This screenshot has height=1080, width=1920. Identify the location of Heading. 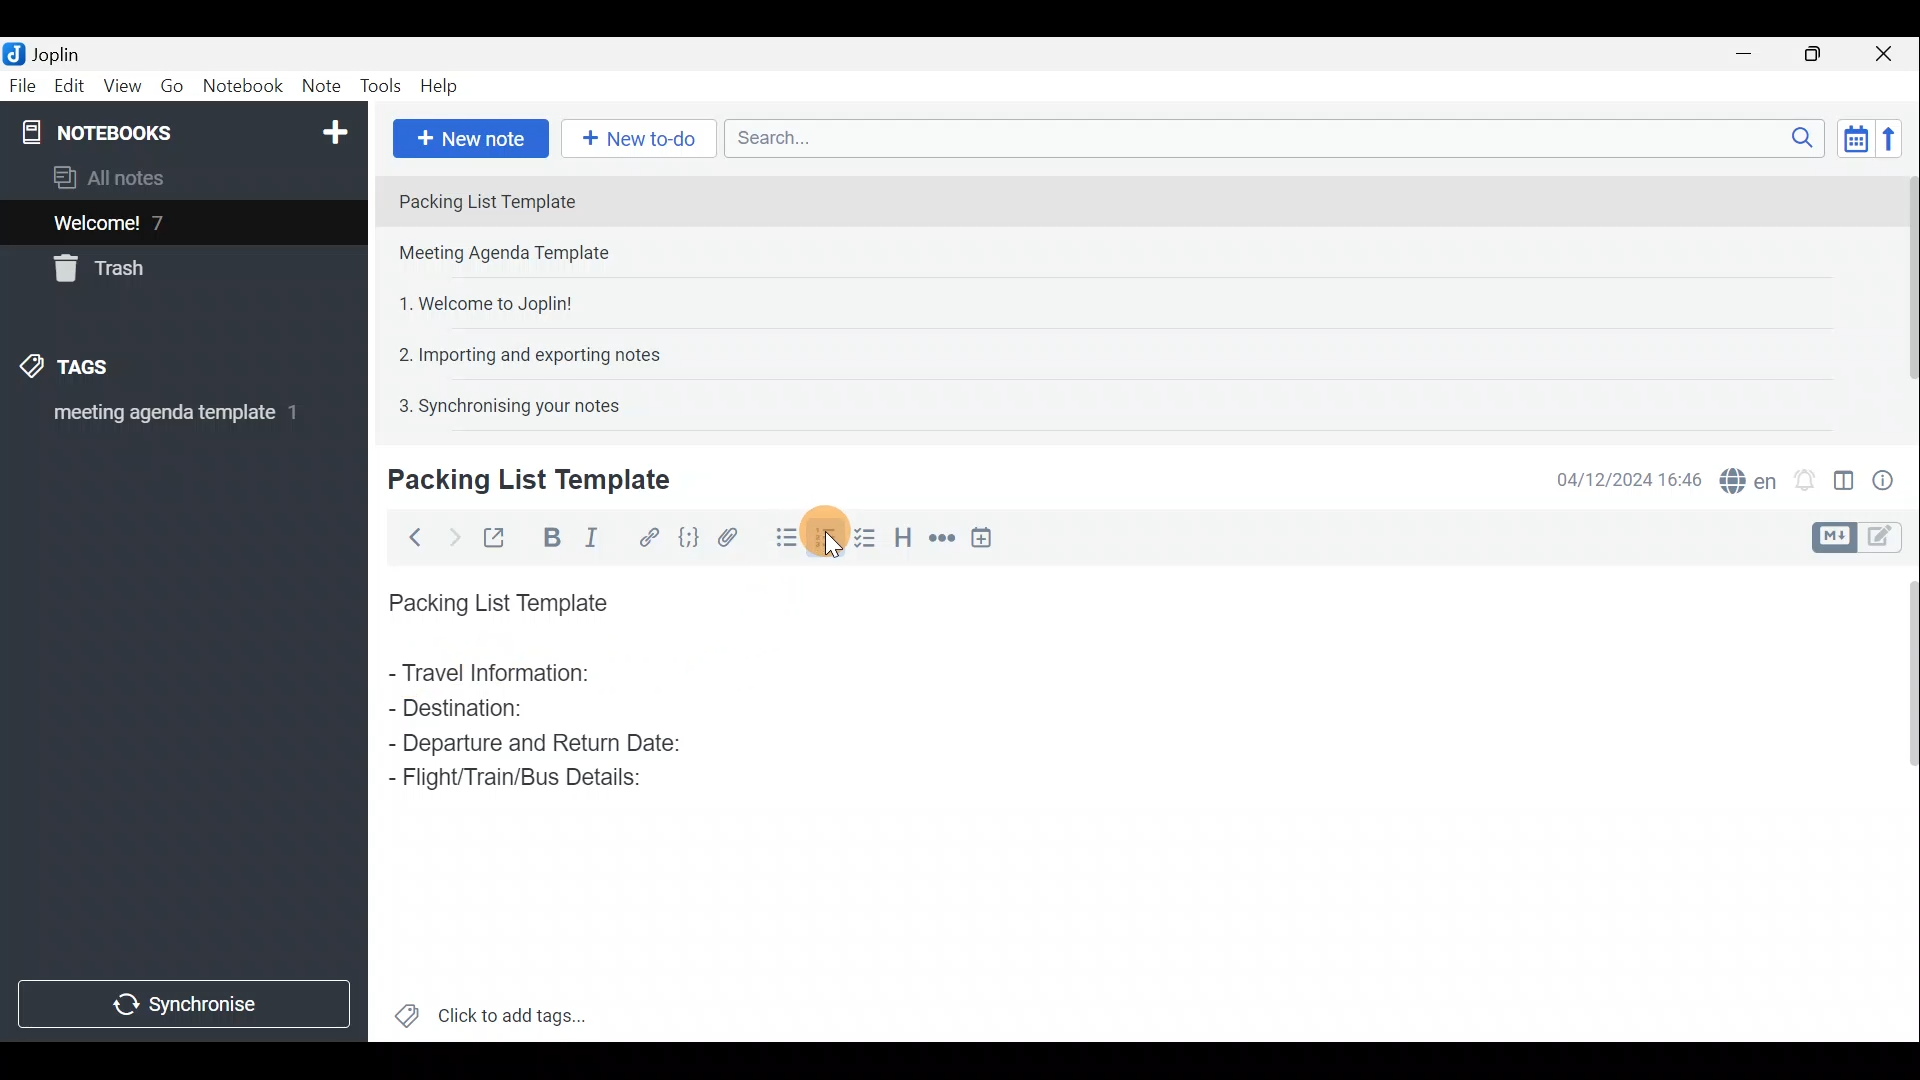
(905, 535).